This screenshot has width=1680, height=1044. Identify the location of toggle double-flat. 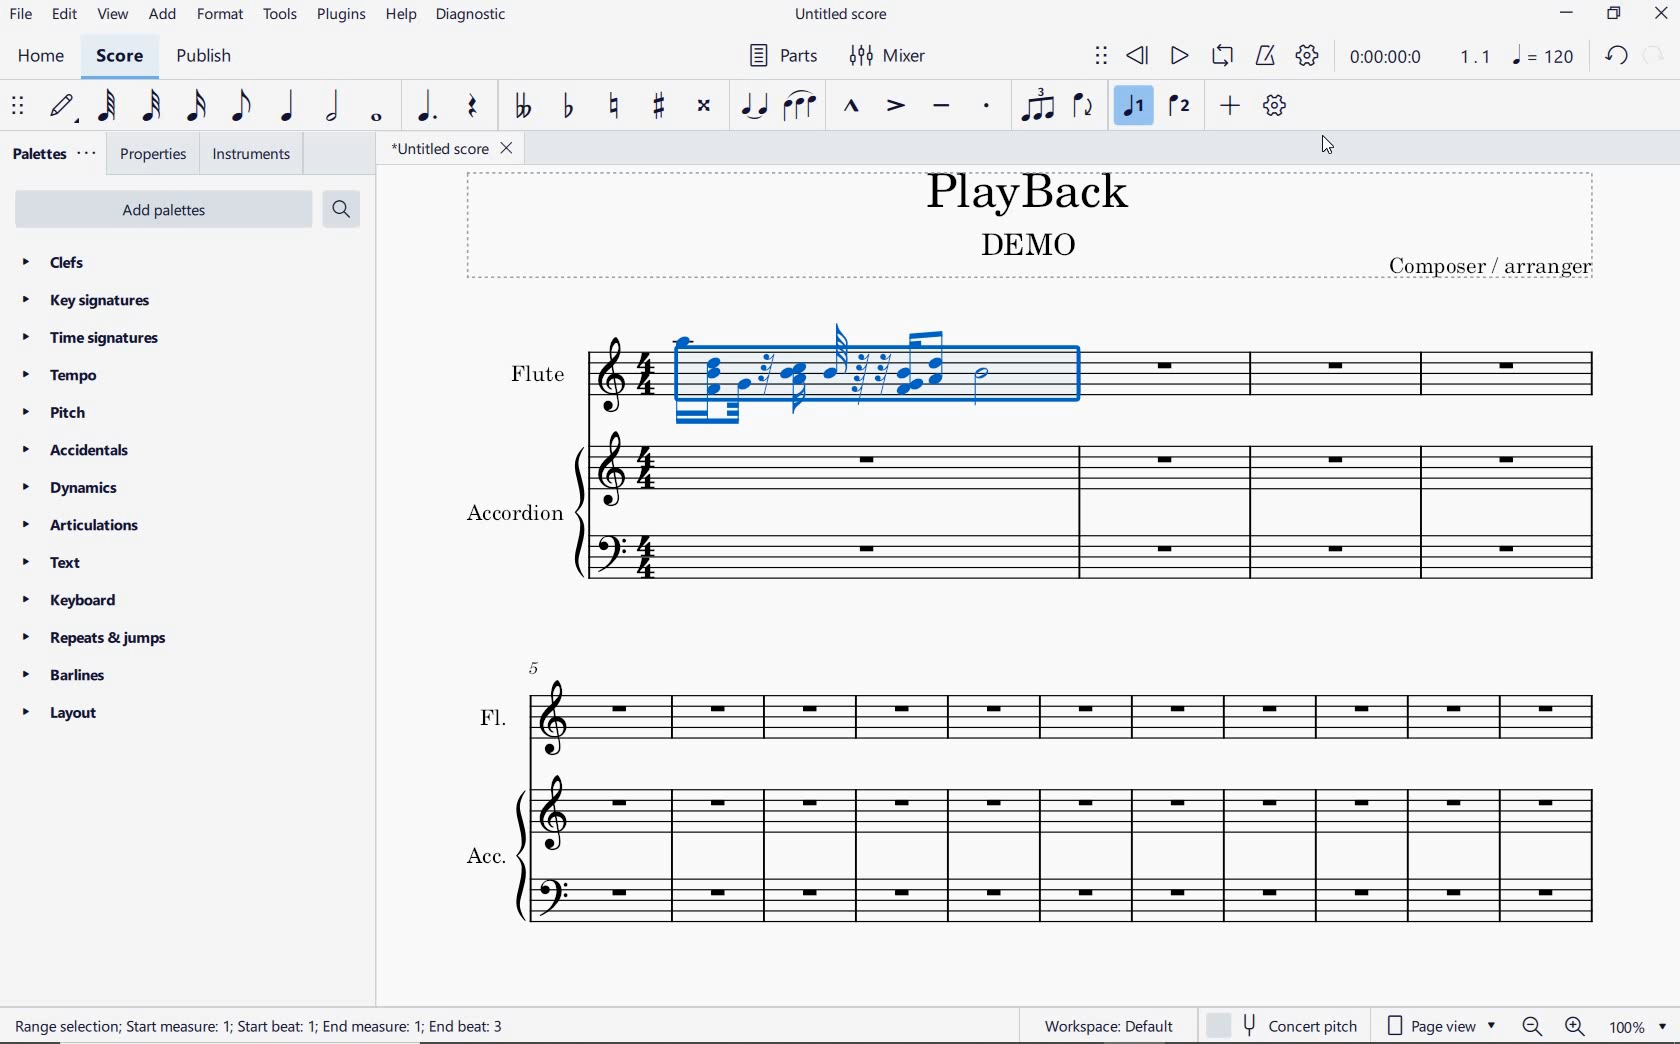
(521, 105).